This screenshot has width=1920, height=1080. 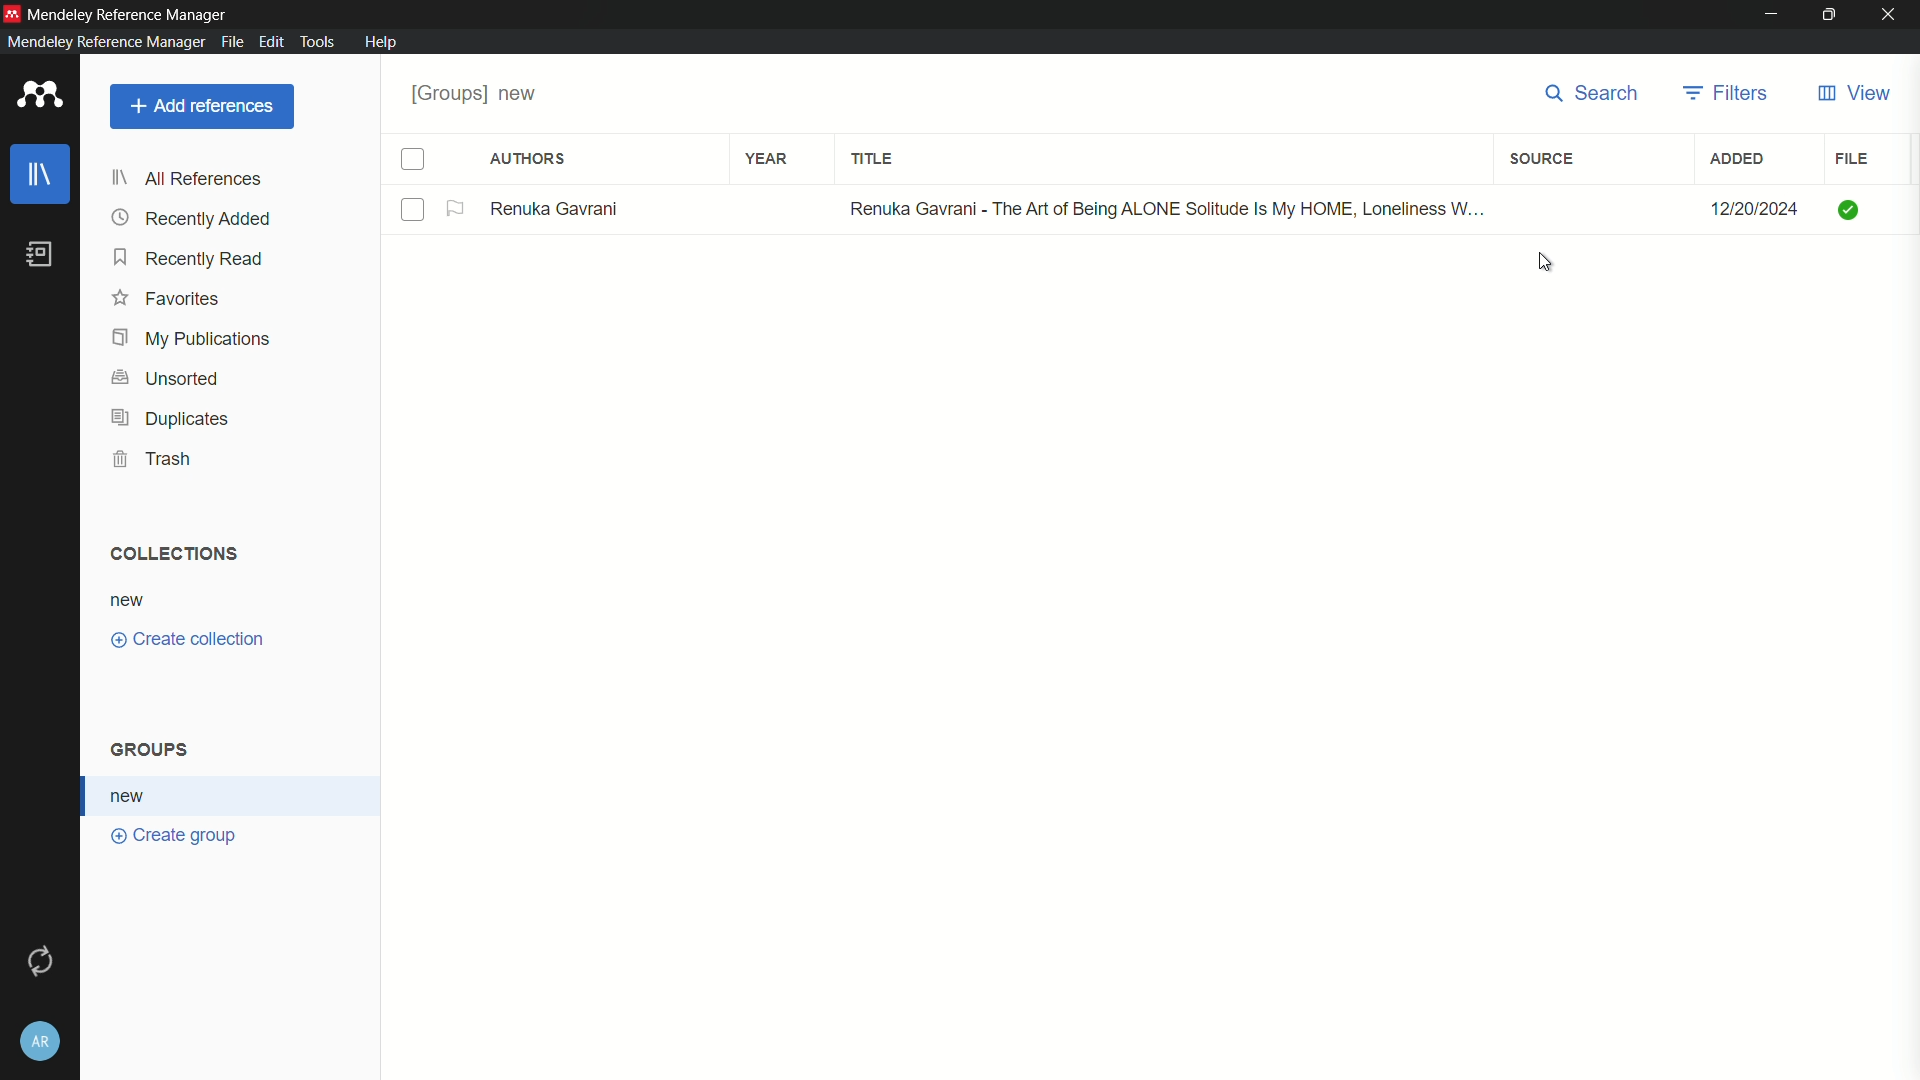 What do you see at coordinates (562, 209) in the screenshot?
I see `Renuka Gaurani` at bounding box center [562, 209].